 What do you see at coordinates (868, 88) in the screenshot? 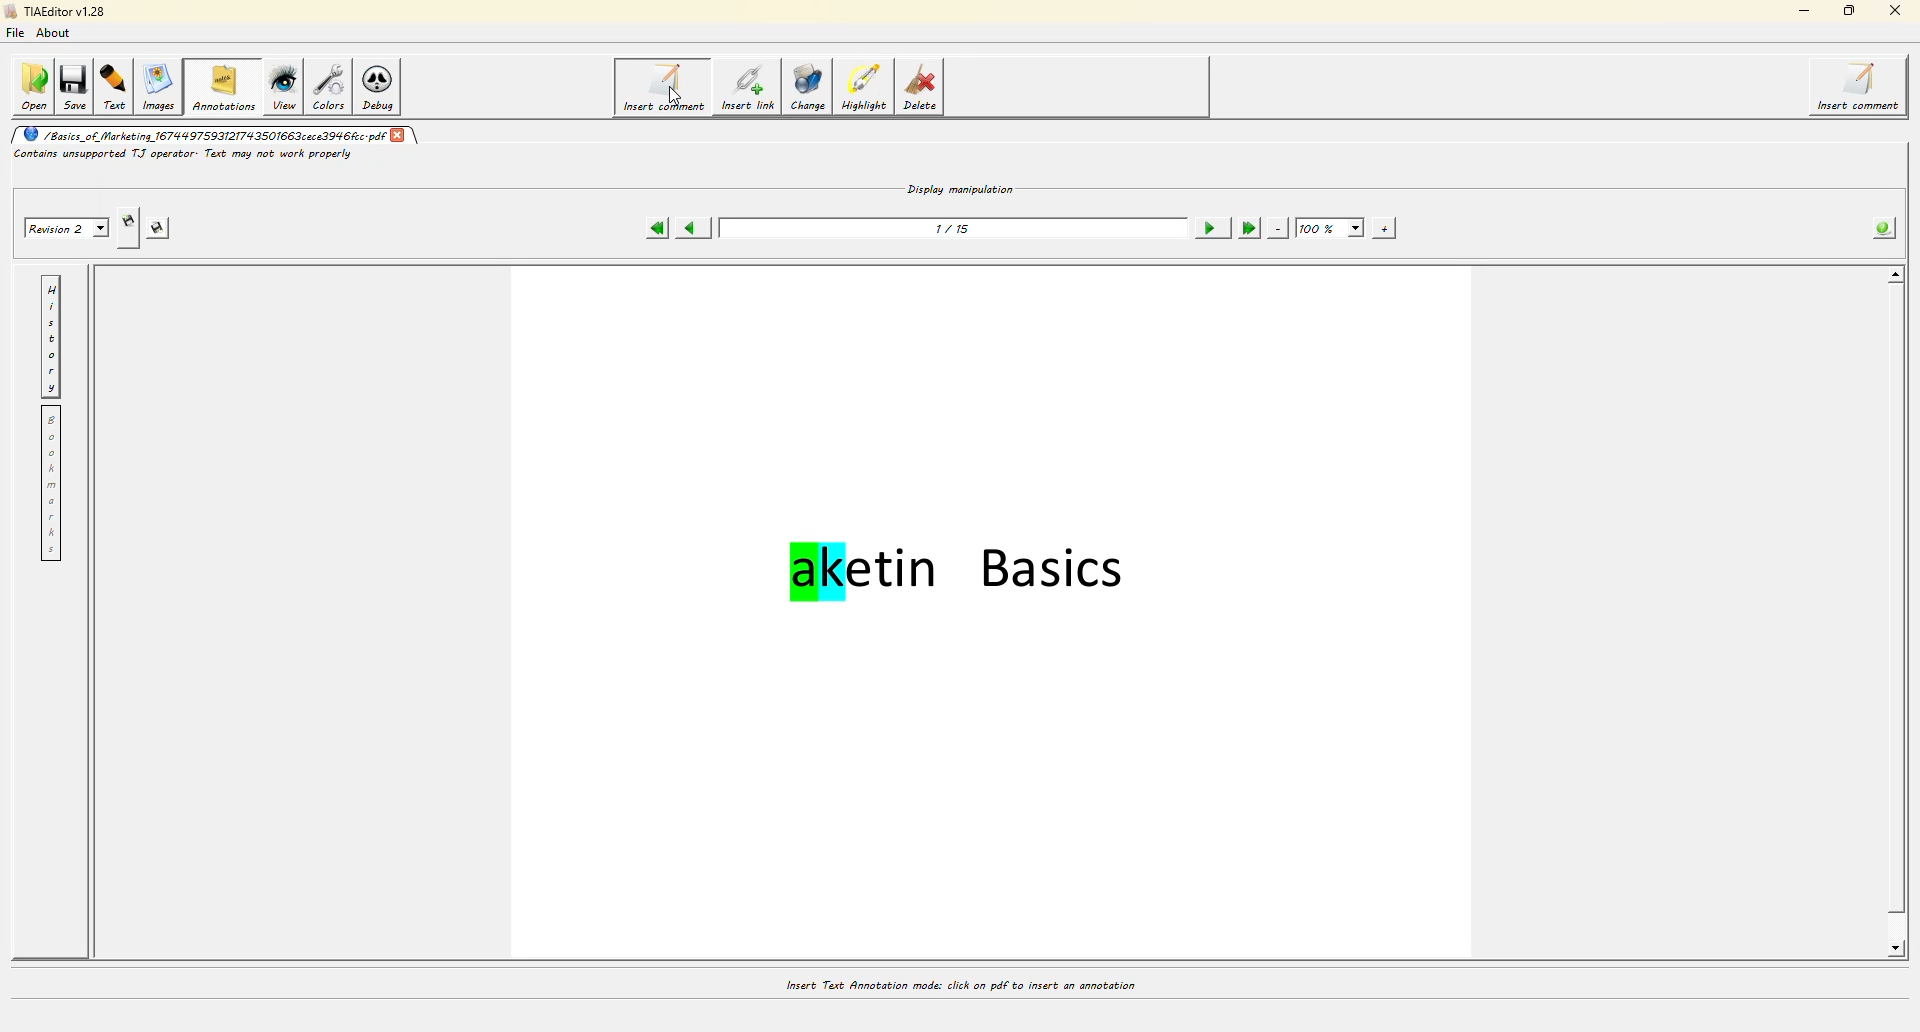
I see `highlight` at bounding box center [868, 88].